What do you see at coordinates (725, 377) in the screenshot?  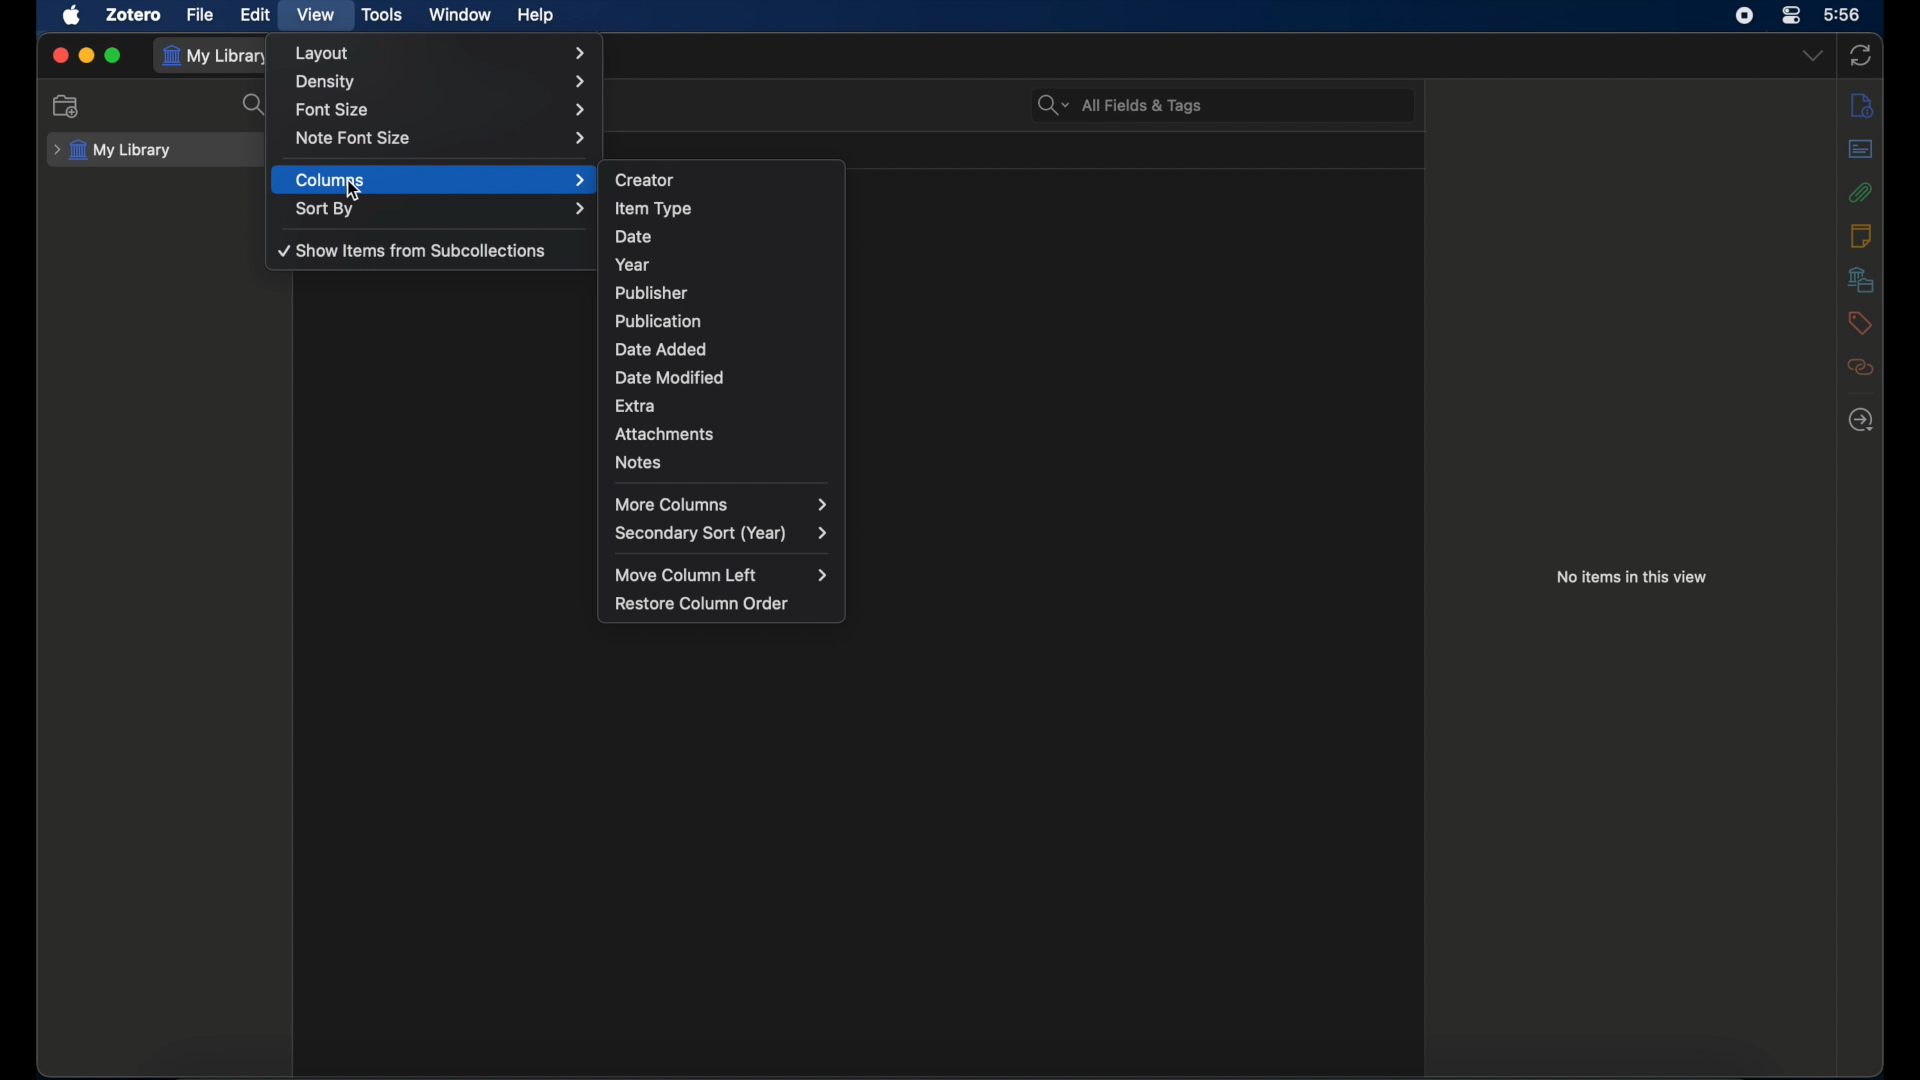 I see `date modified` at bounding box center [725, 377].